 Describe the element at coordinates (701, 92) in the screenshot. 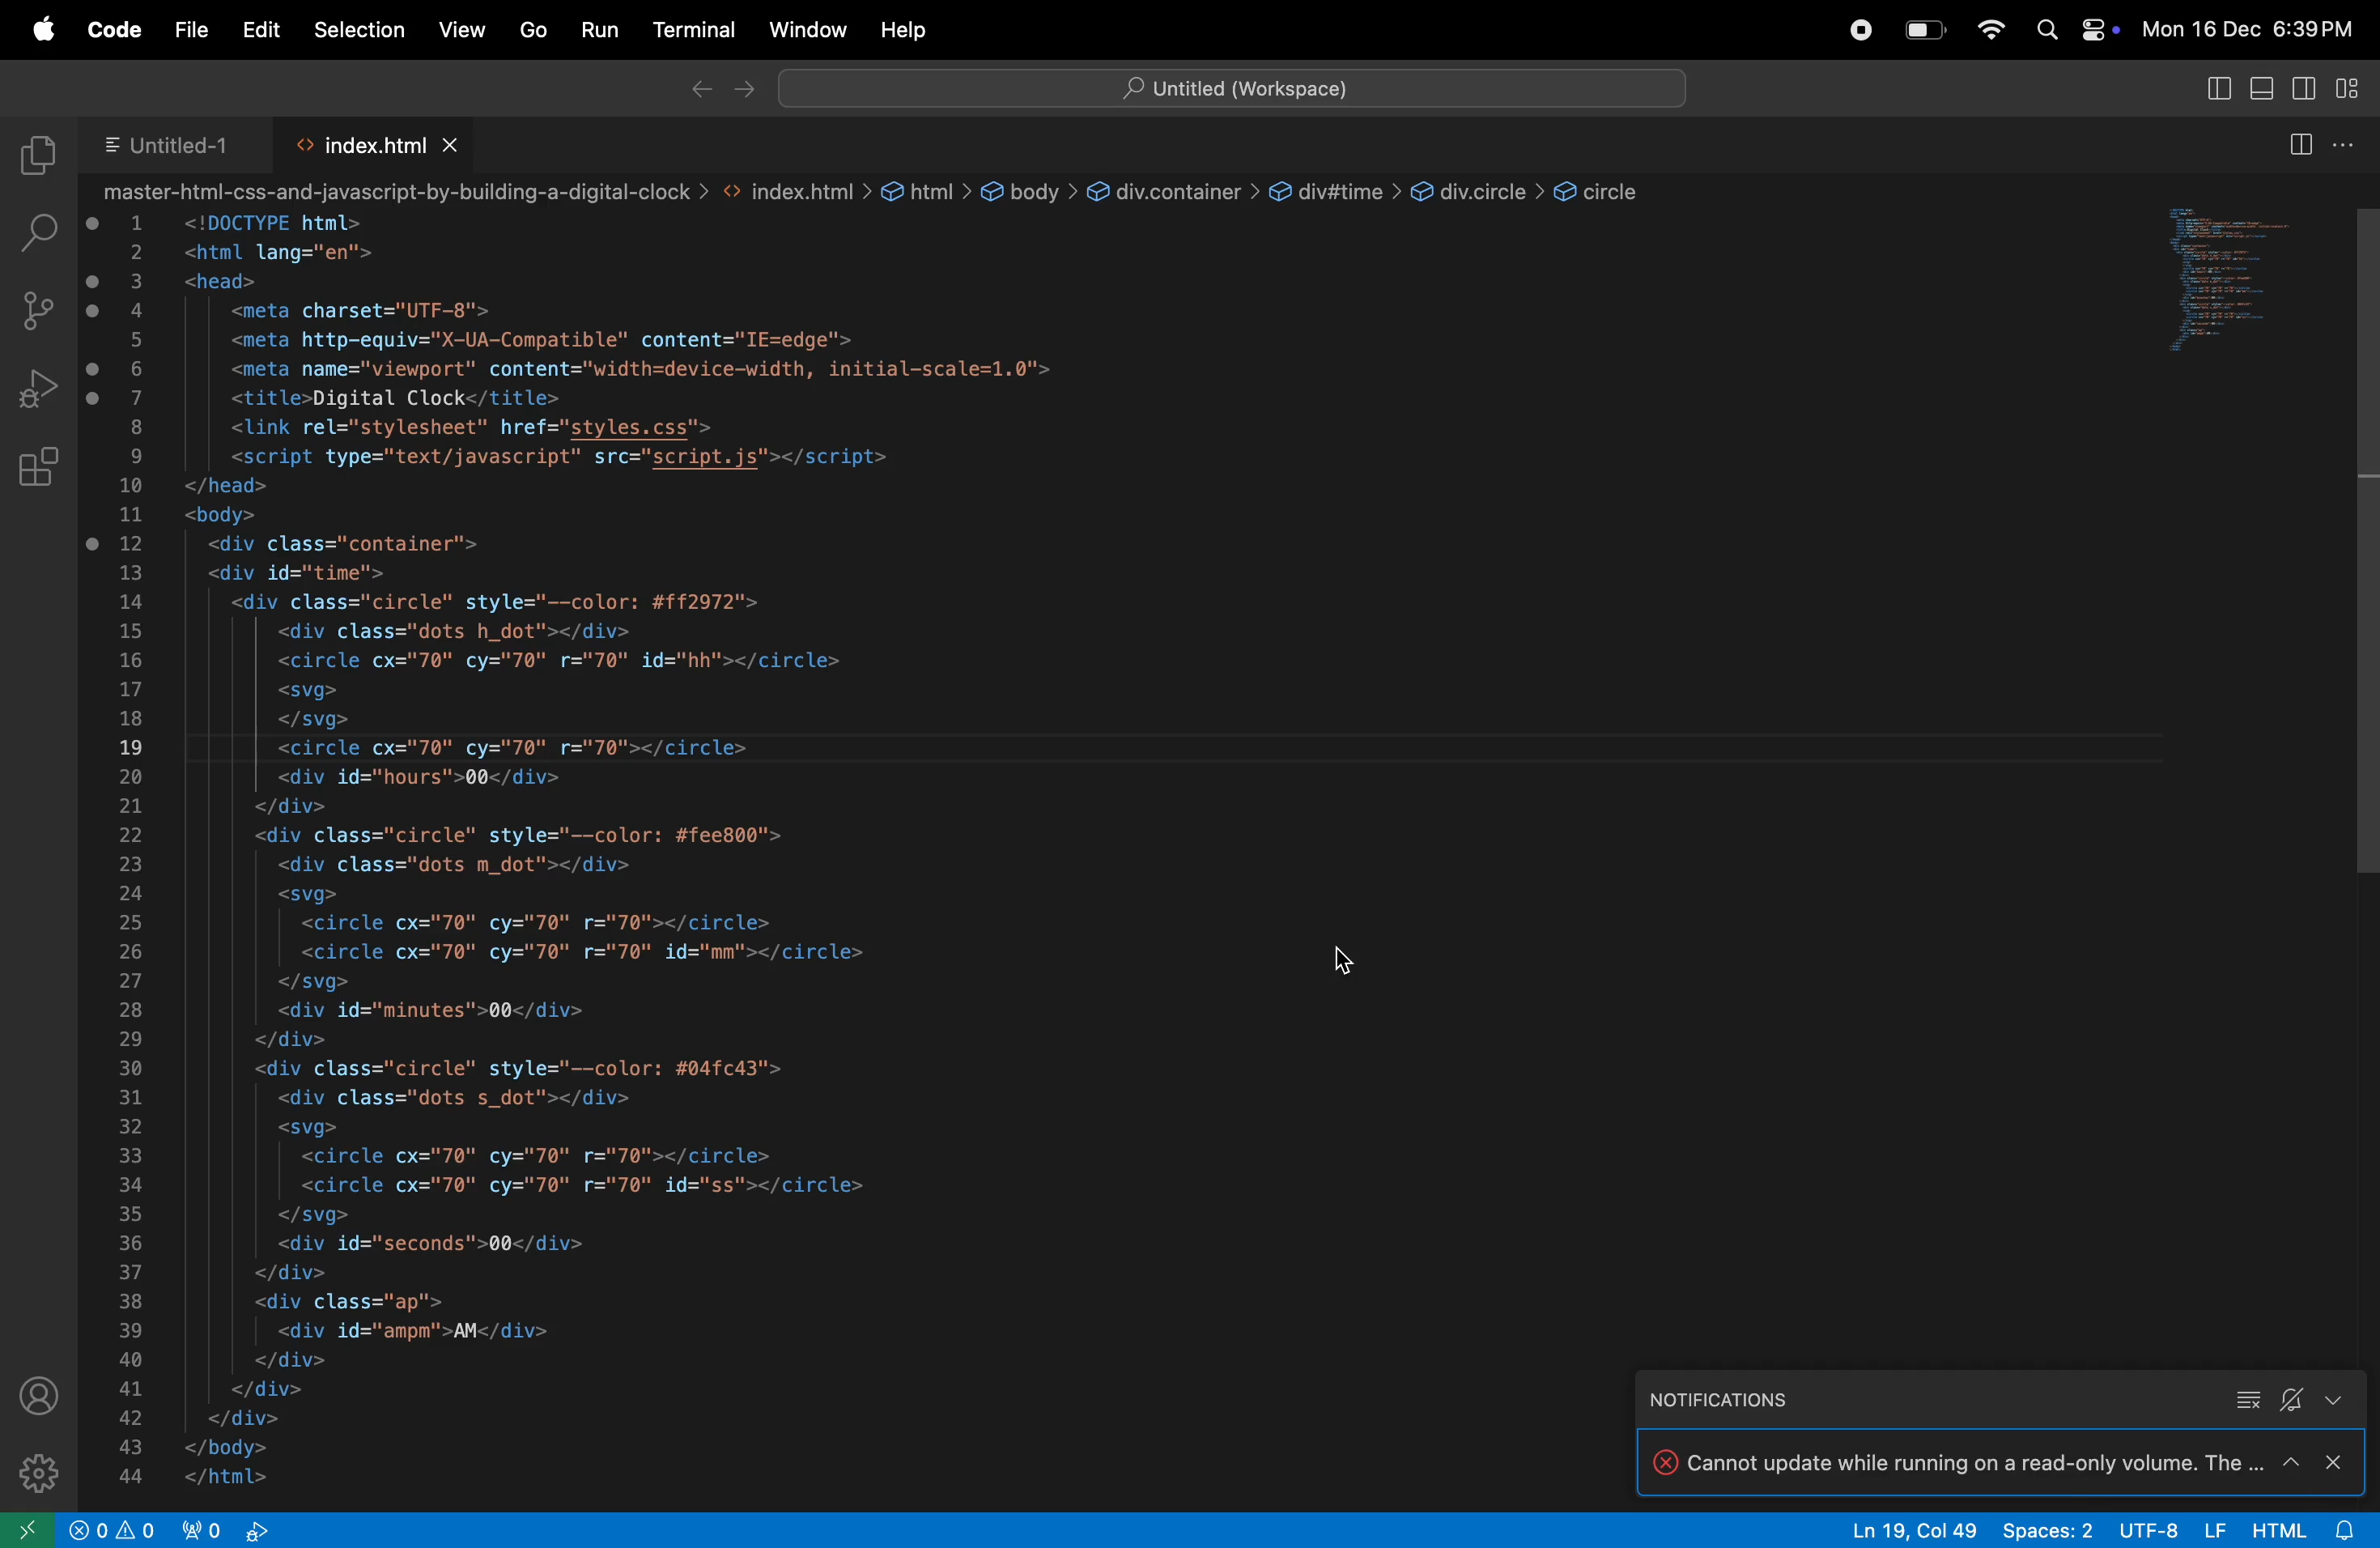

I see `back ward` at that location.